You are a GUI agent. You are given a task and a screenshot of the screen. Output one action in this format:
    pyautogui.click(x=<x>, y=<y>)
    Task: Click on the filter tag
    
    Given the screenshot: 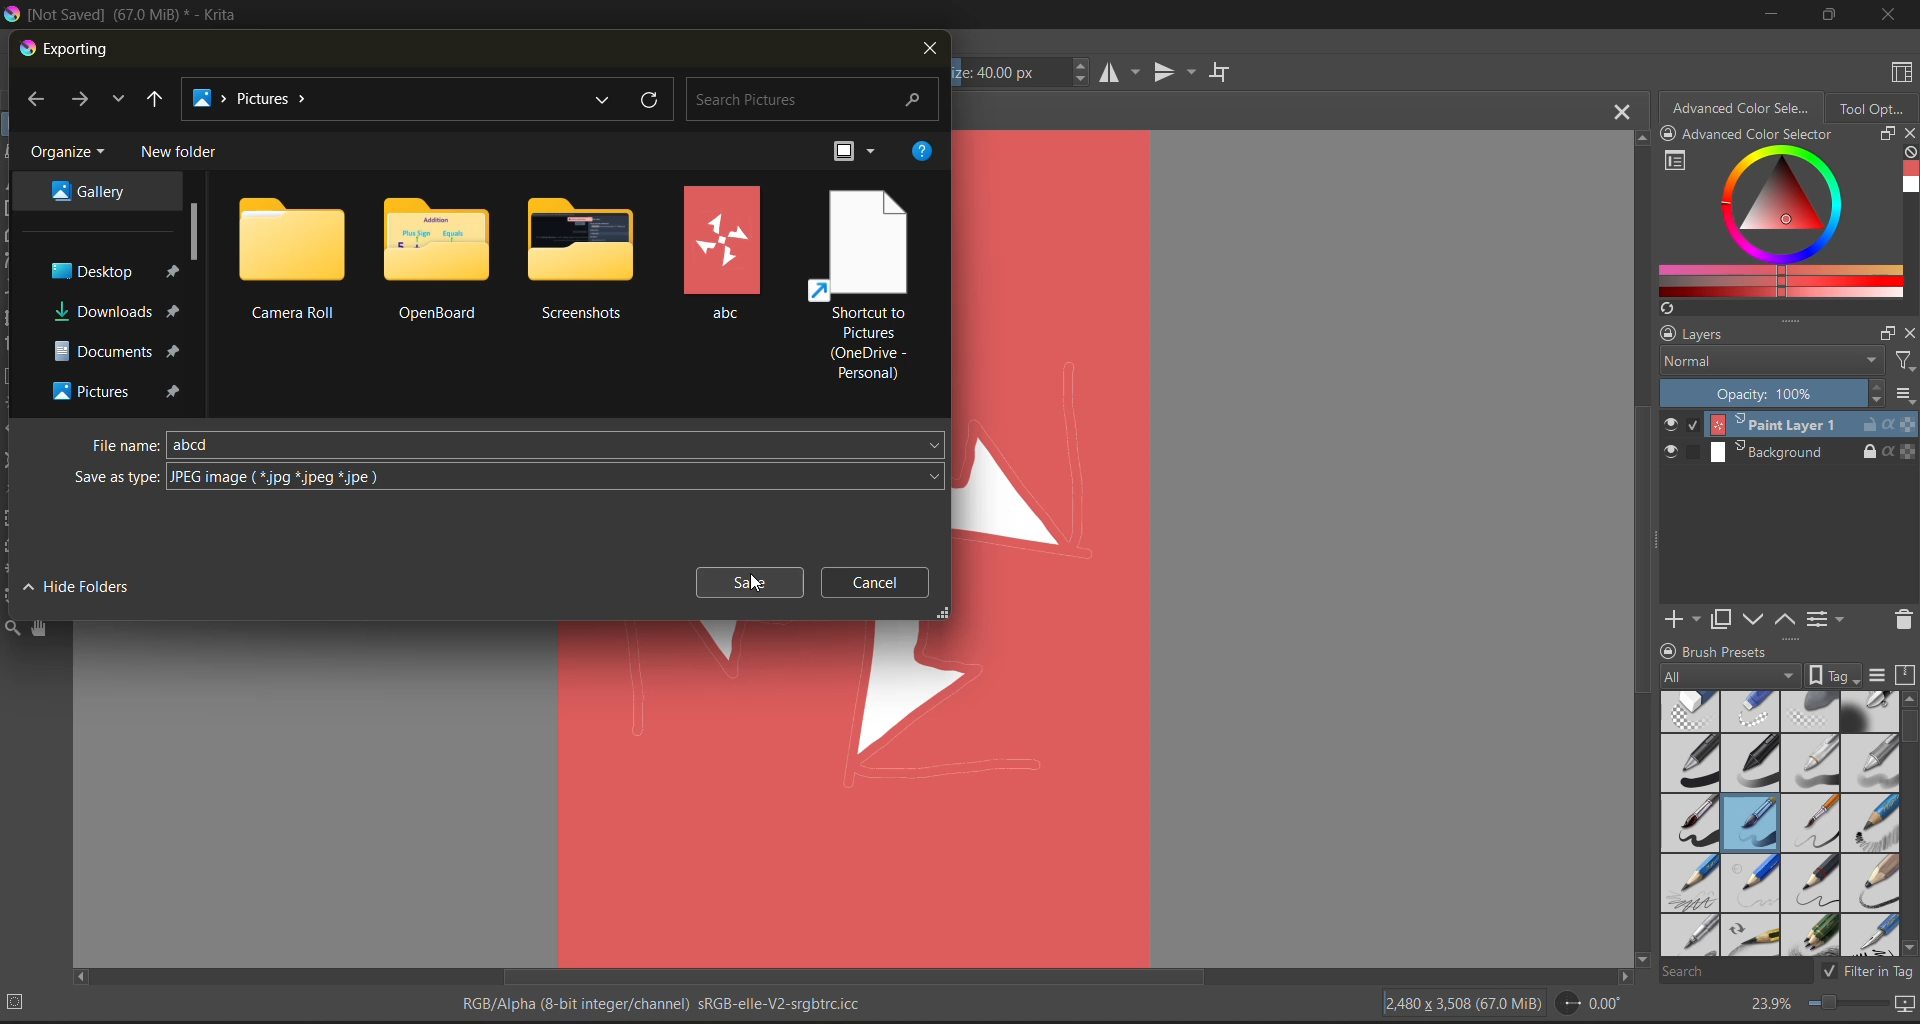 What is the action you would take?
    pyautogui.click(x=1868, y=973)
    